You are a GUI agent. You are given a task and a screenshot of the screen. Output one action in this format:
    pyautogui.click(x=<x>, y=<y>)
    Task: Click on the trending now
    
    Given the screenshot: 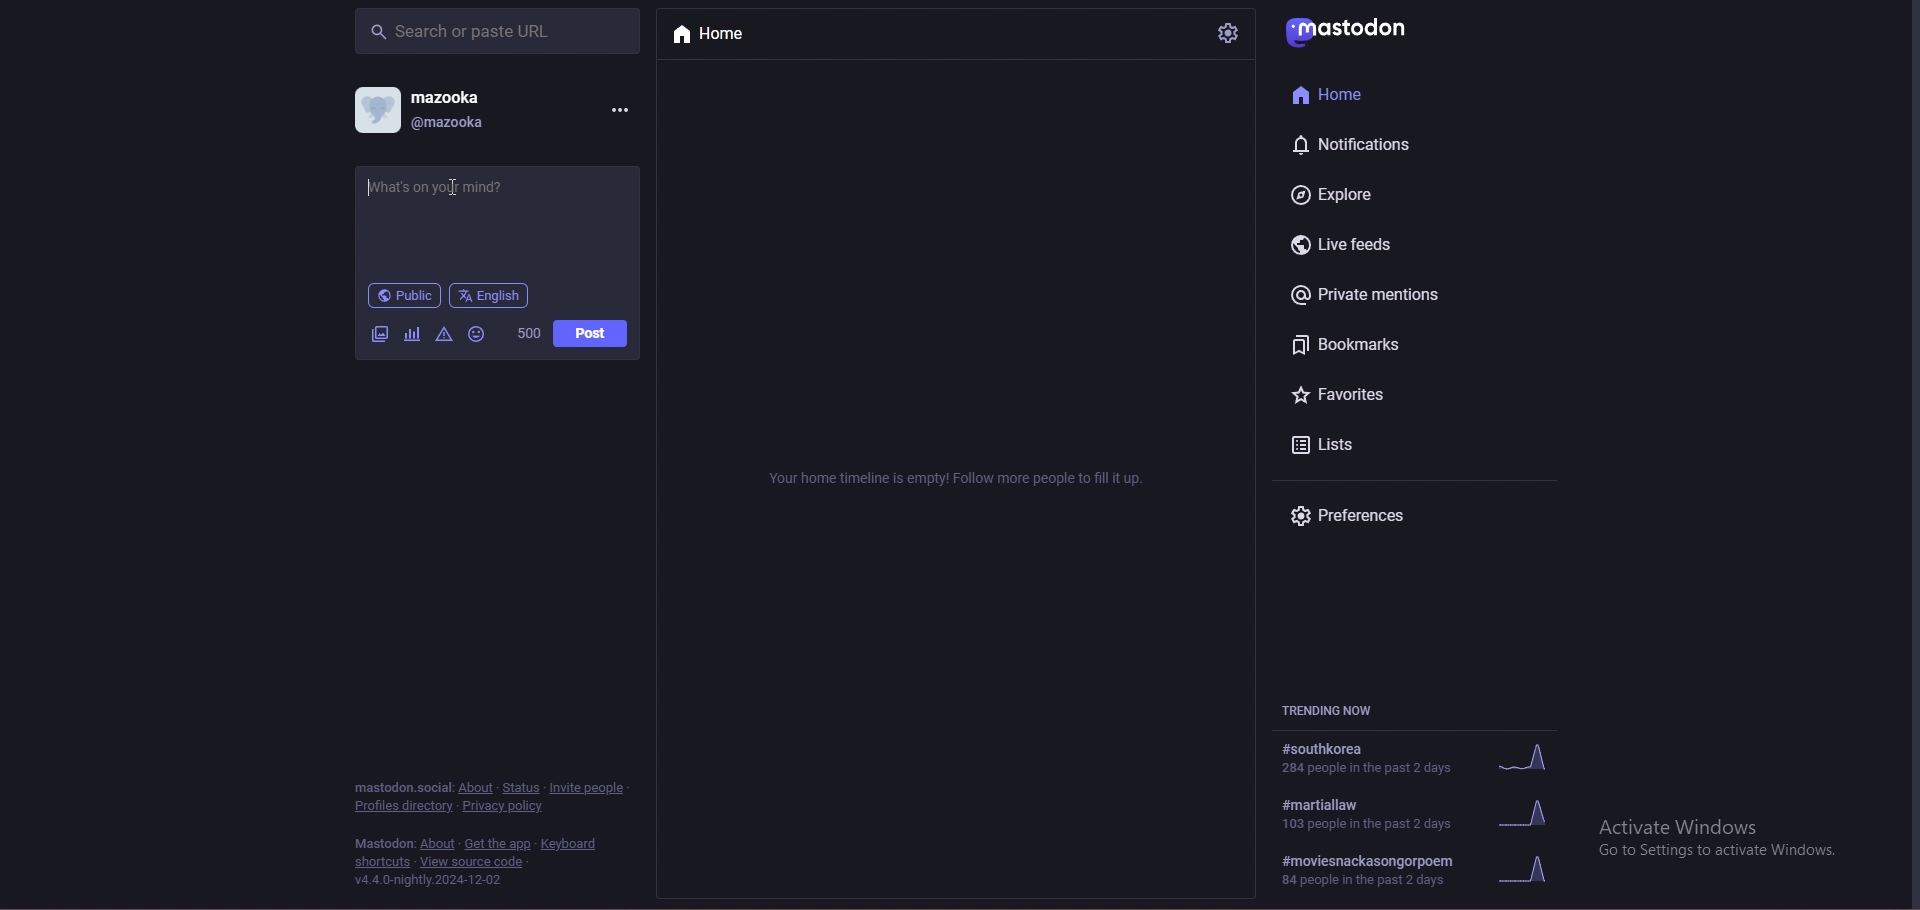 What is the action you would take?
    pyautogui.click(x=1339, y=711)
    